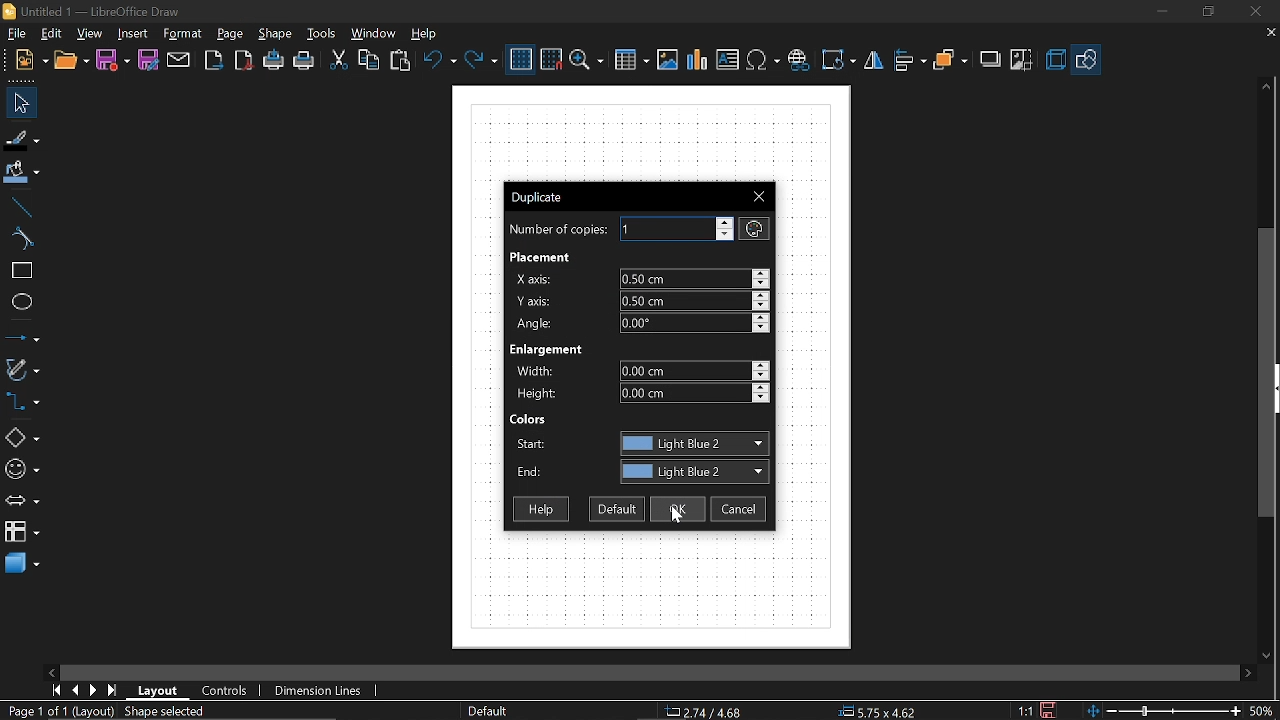  Describe the element at coordinates (876, 61) in the screenshot. I see `Flip` at that location.